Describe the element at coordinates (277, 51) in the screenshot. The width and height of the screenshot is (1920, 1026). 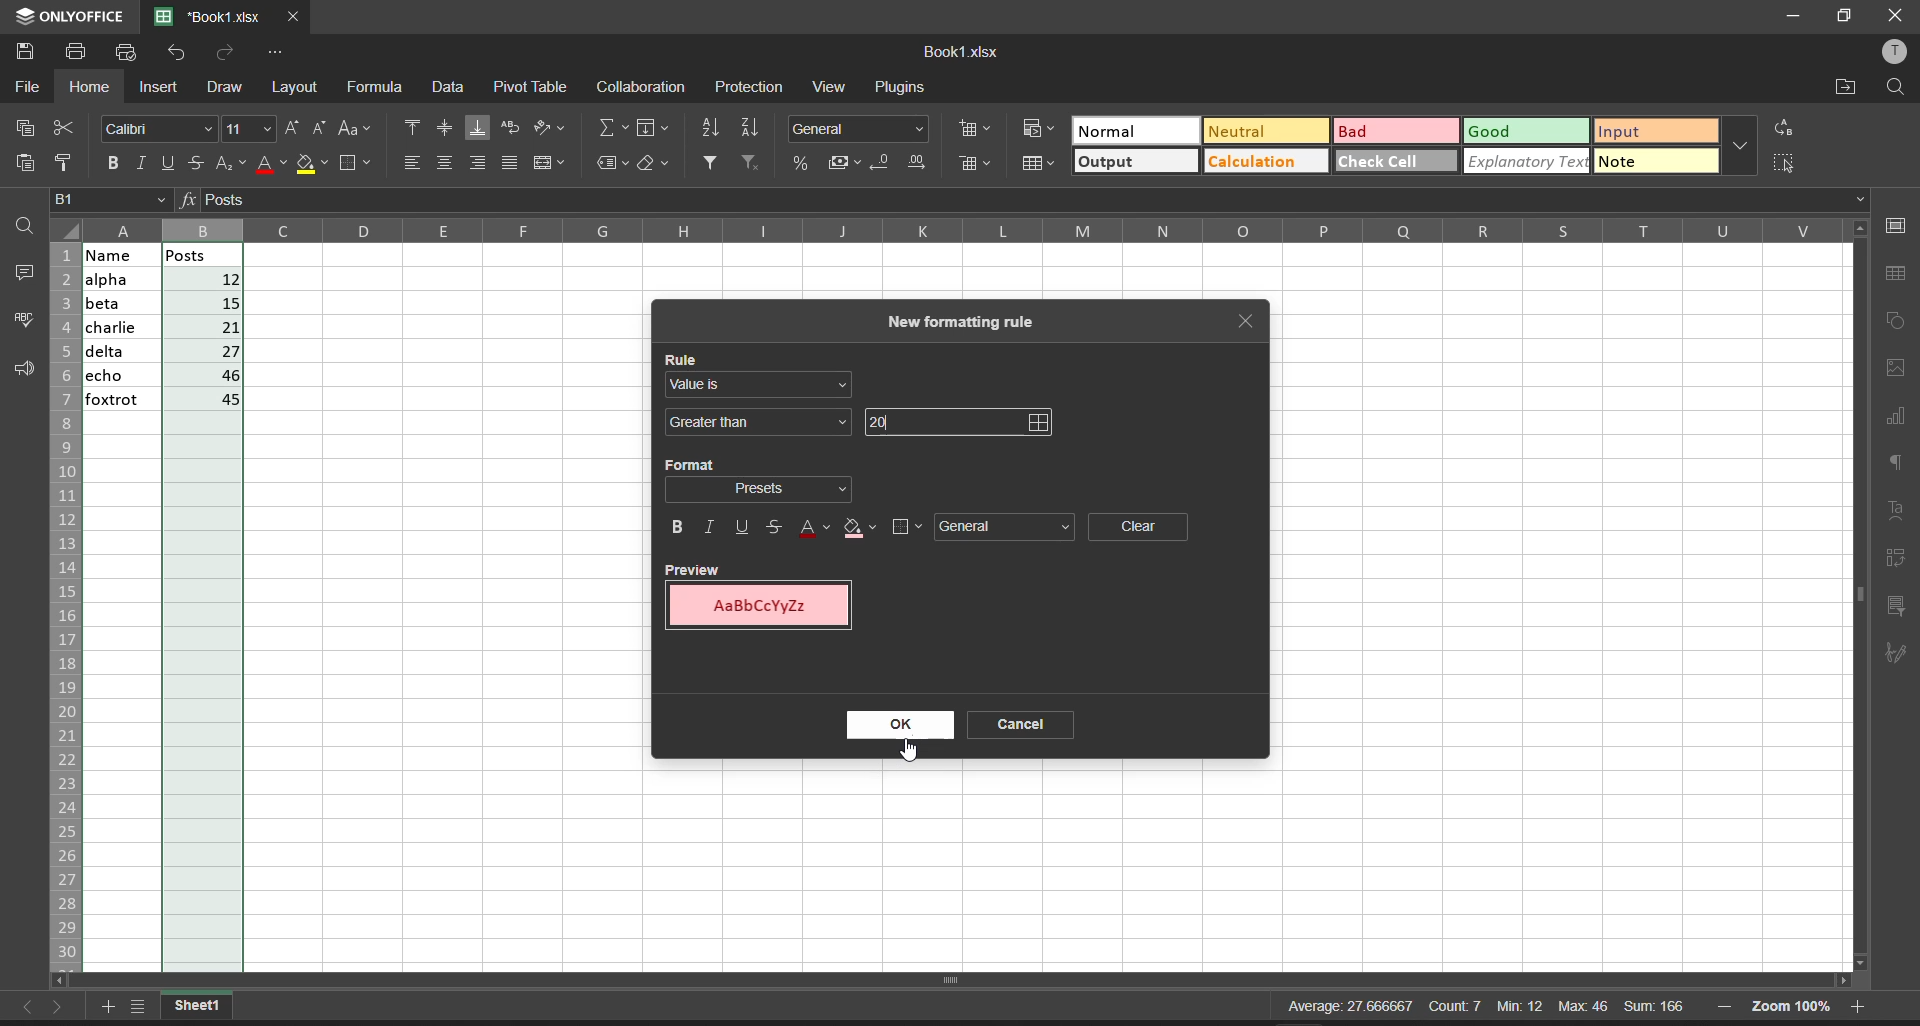
I see `customize quick access toolbar` at that location.